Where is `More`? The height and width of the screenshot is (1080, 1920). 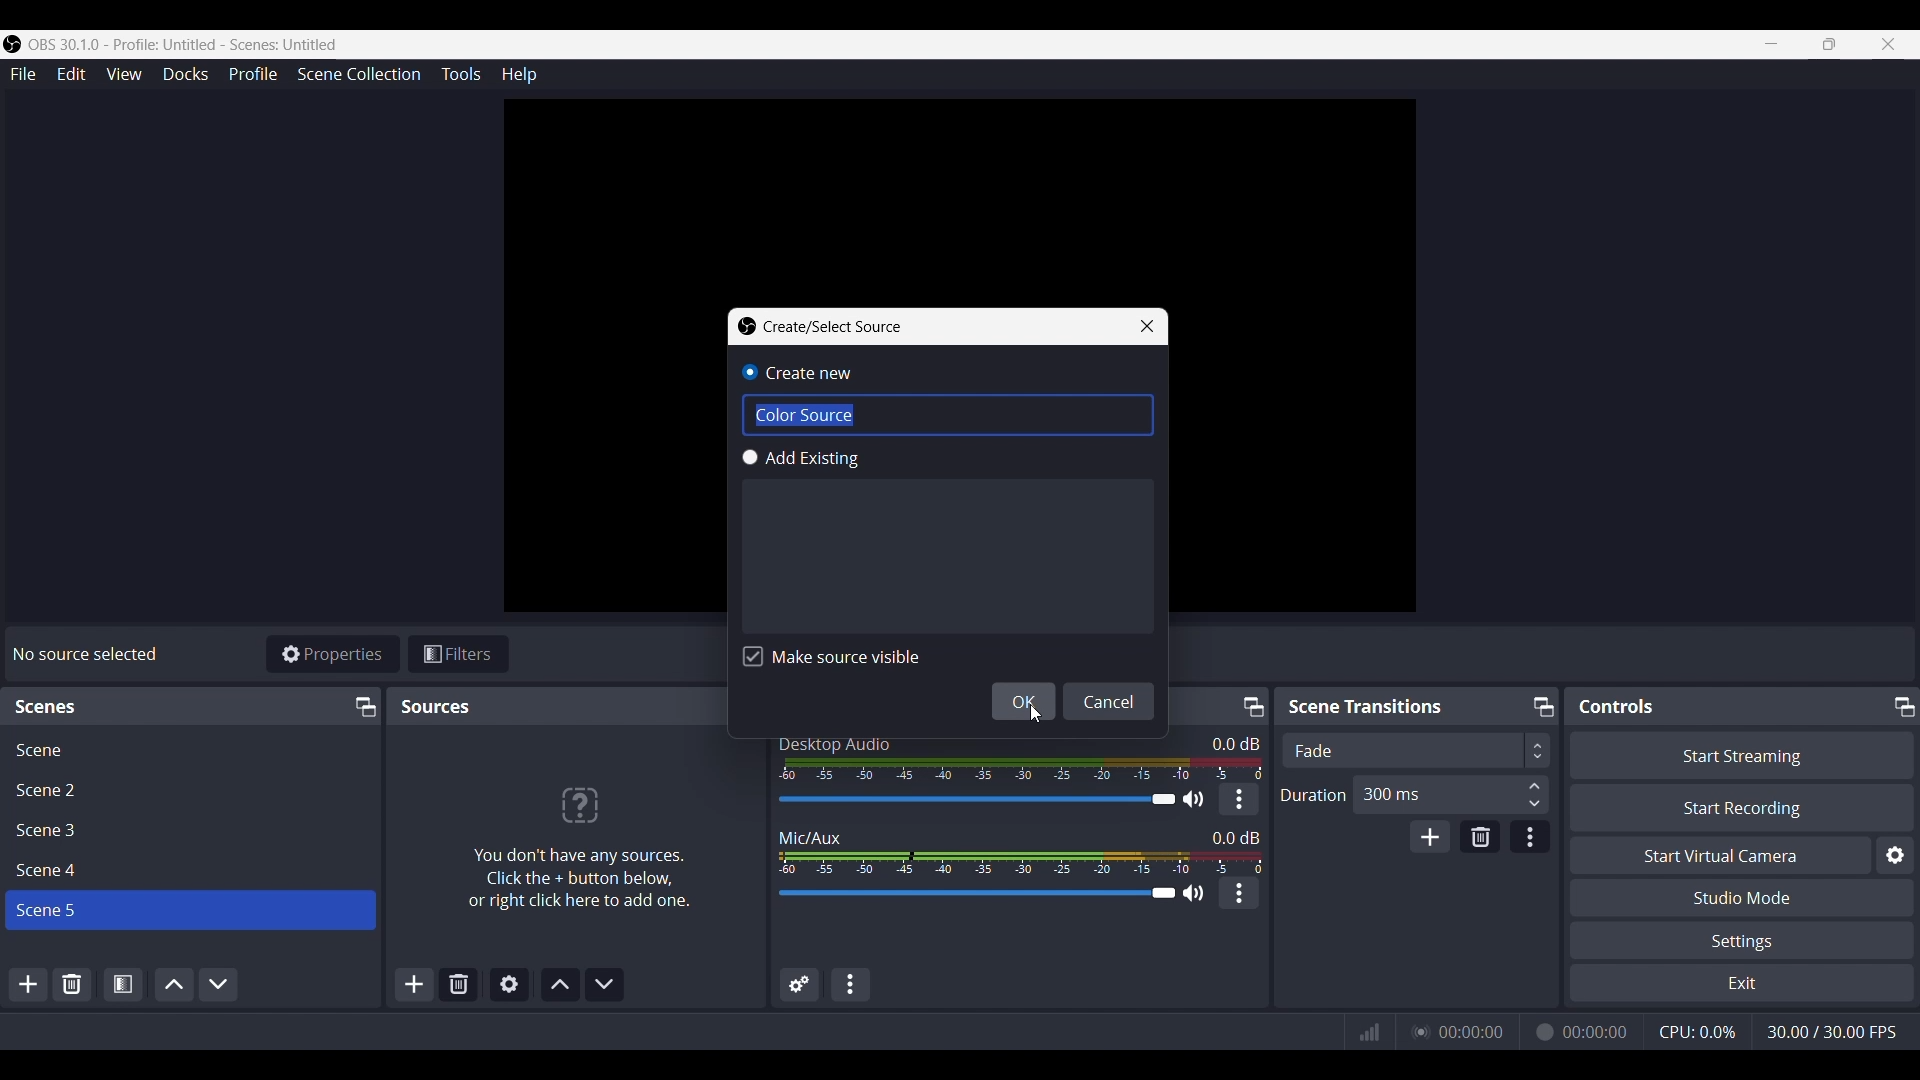 More is located at coordinates (1239, 798).